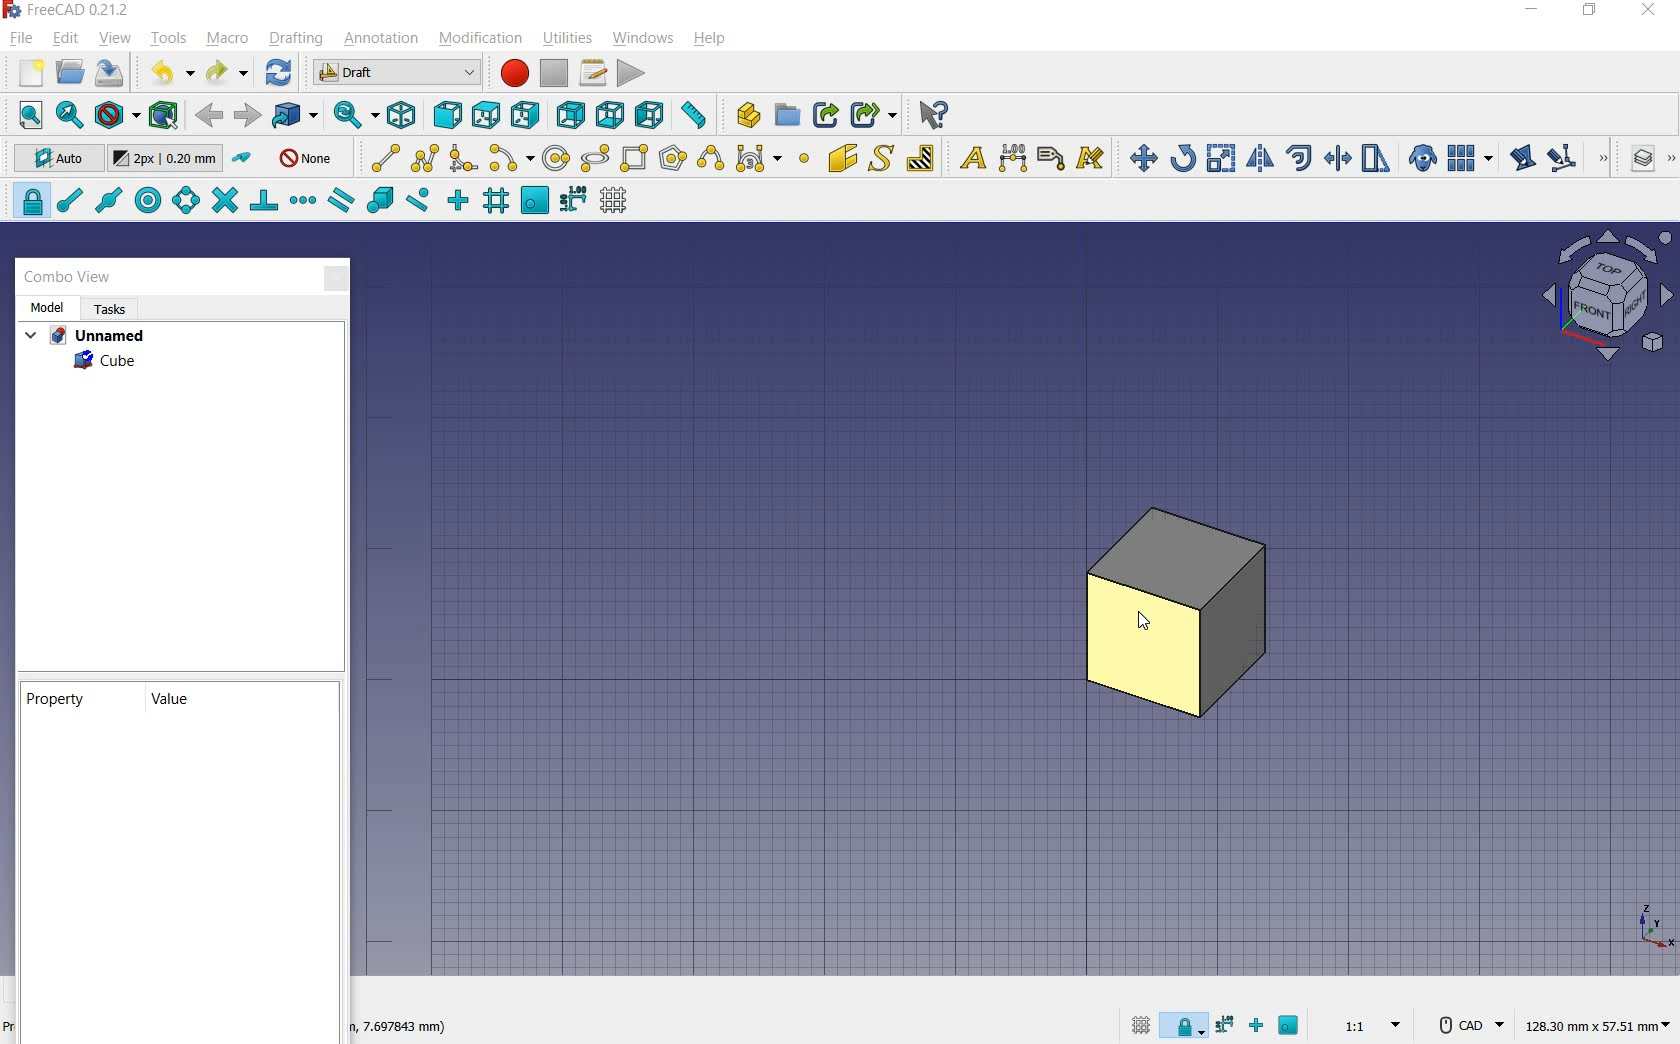  What do you see at coordinates (758, 160) in the screenshot?
I see `Bezier tools` at bounding box center [758, 160].